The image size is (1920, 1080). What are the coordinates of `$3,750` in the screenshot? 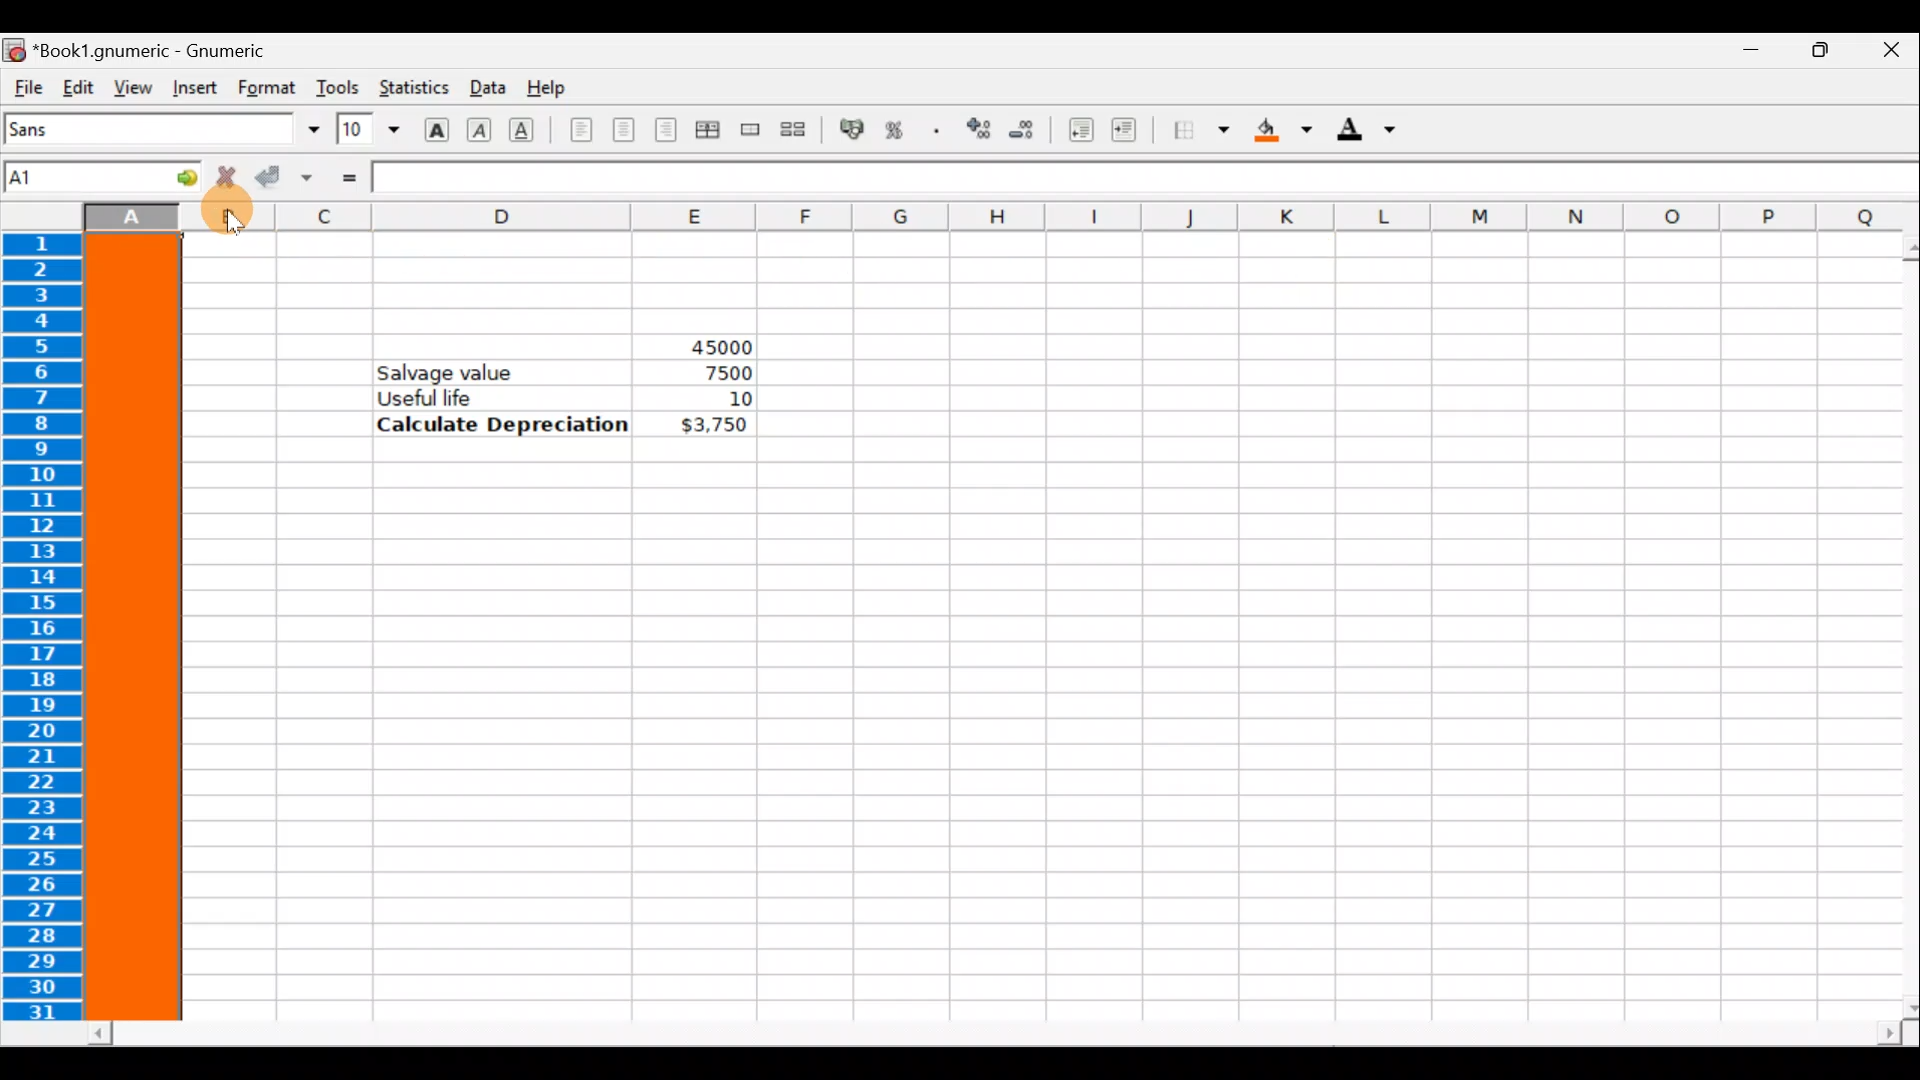 It's located at (712, 426).